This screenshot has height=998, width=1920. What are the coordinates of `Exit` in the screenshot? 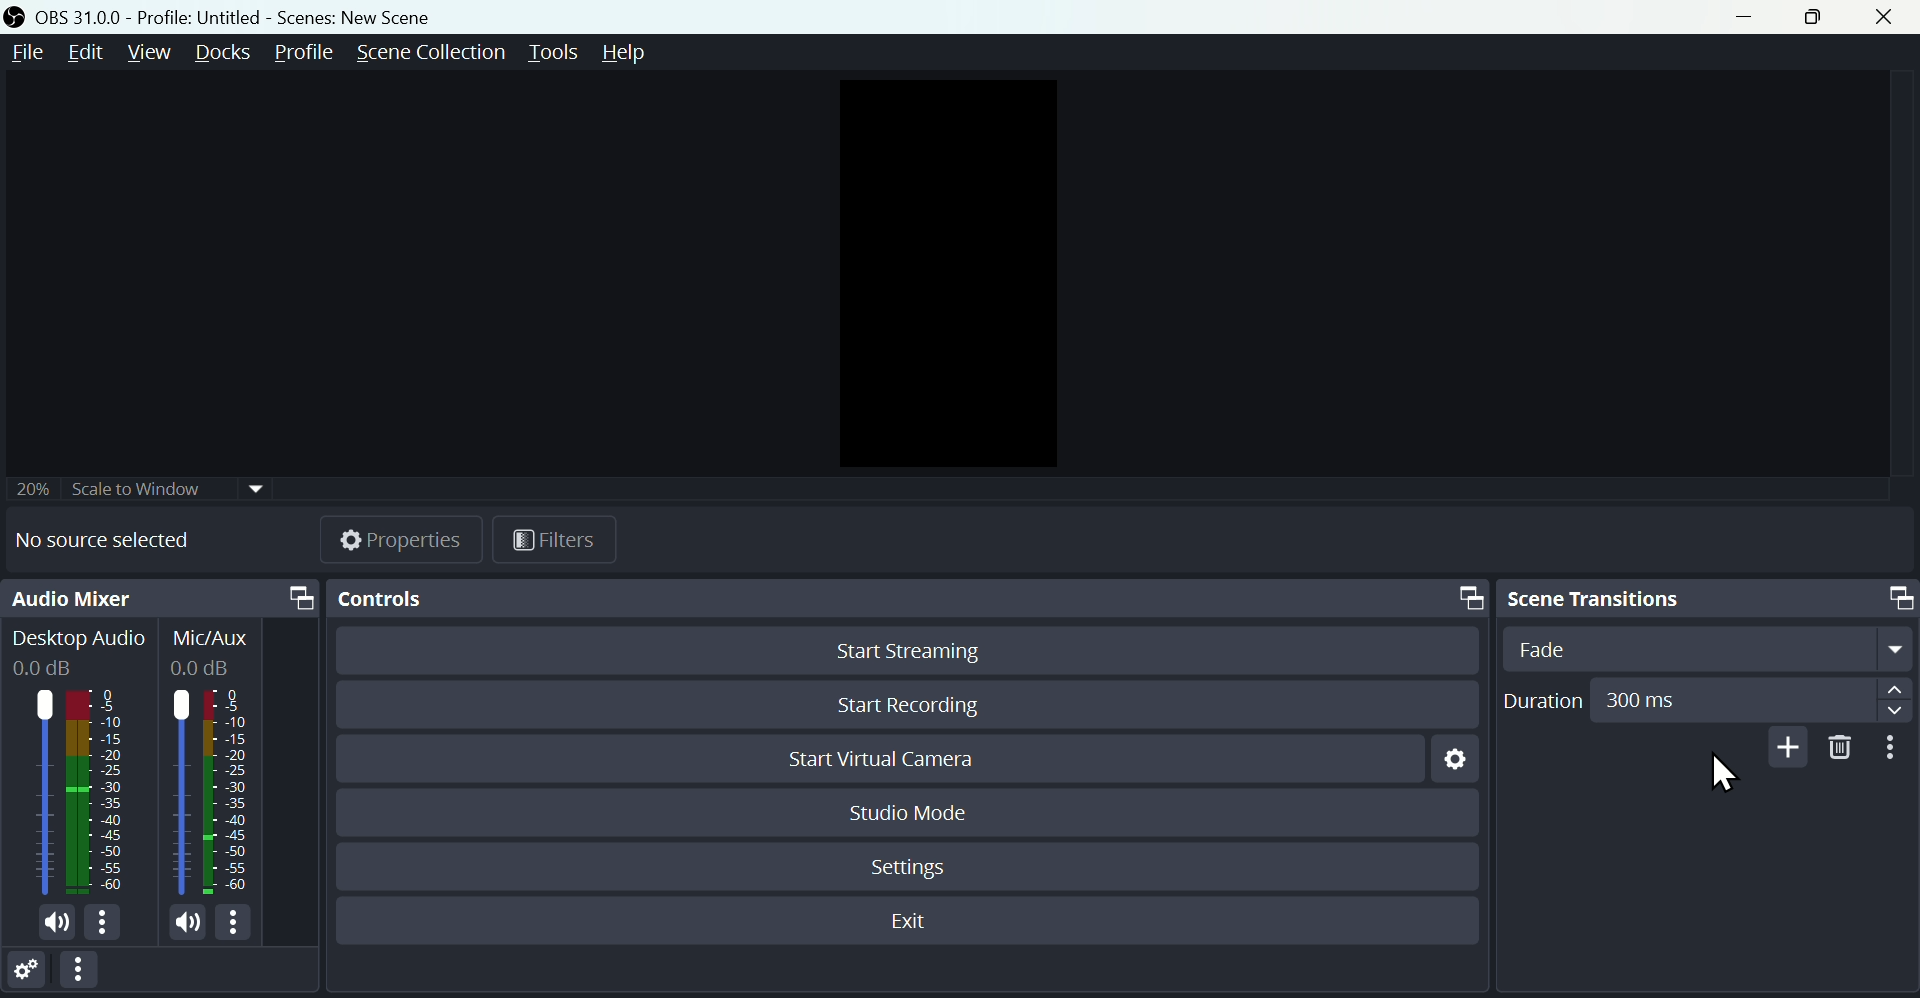 It's located at (916, 924).